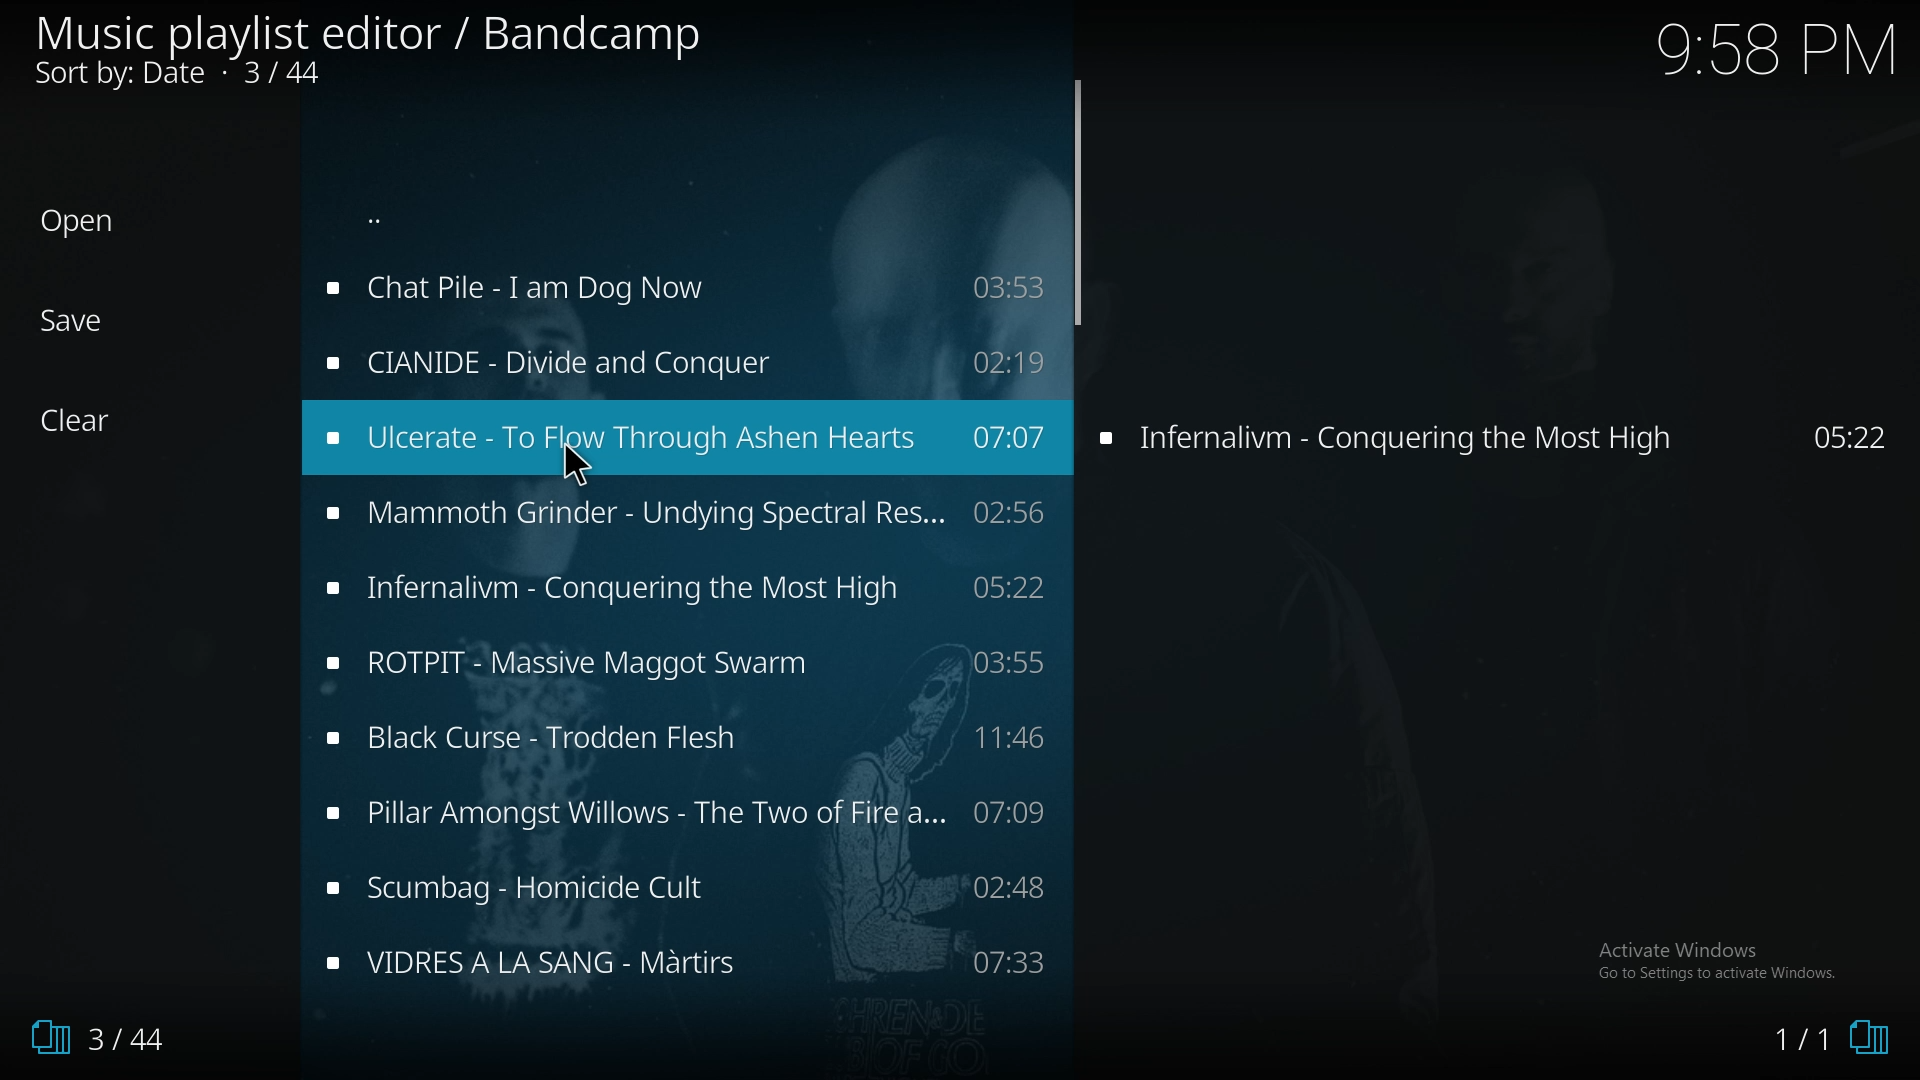 The width and height of the screenshot is (1920, 1080). What do you see at coordinates (75, 321) in the screenshot?
I see `Save` at bounding box center [75, 321].